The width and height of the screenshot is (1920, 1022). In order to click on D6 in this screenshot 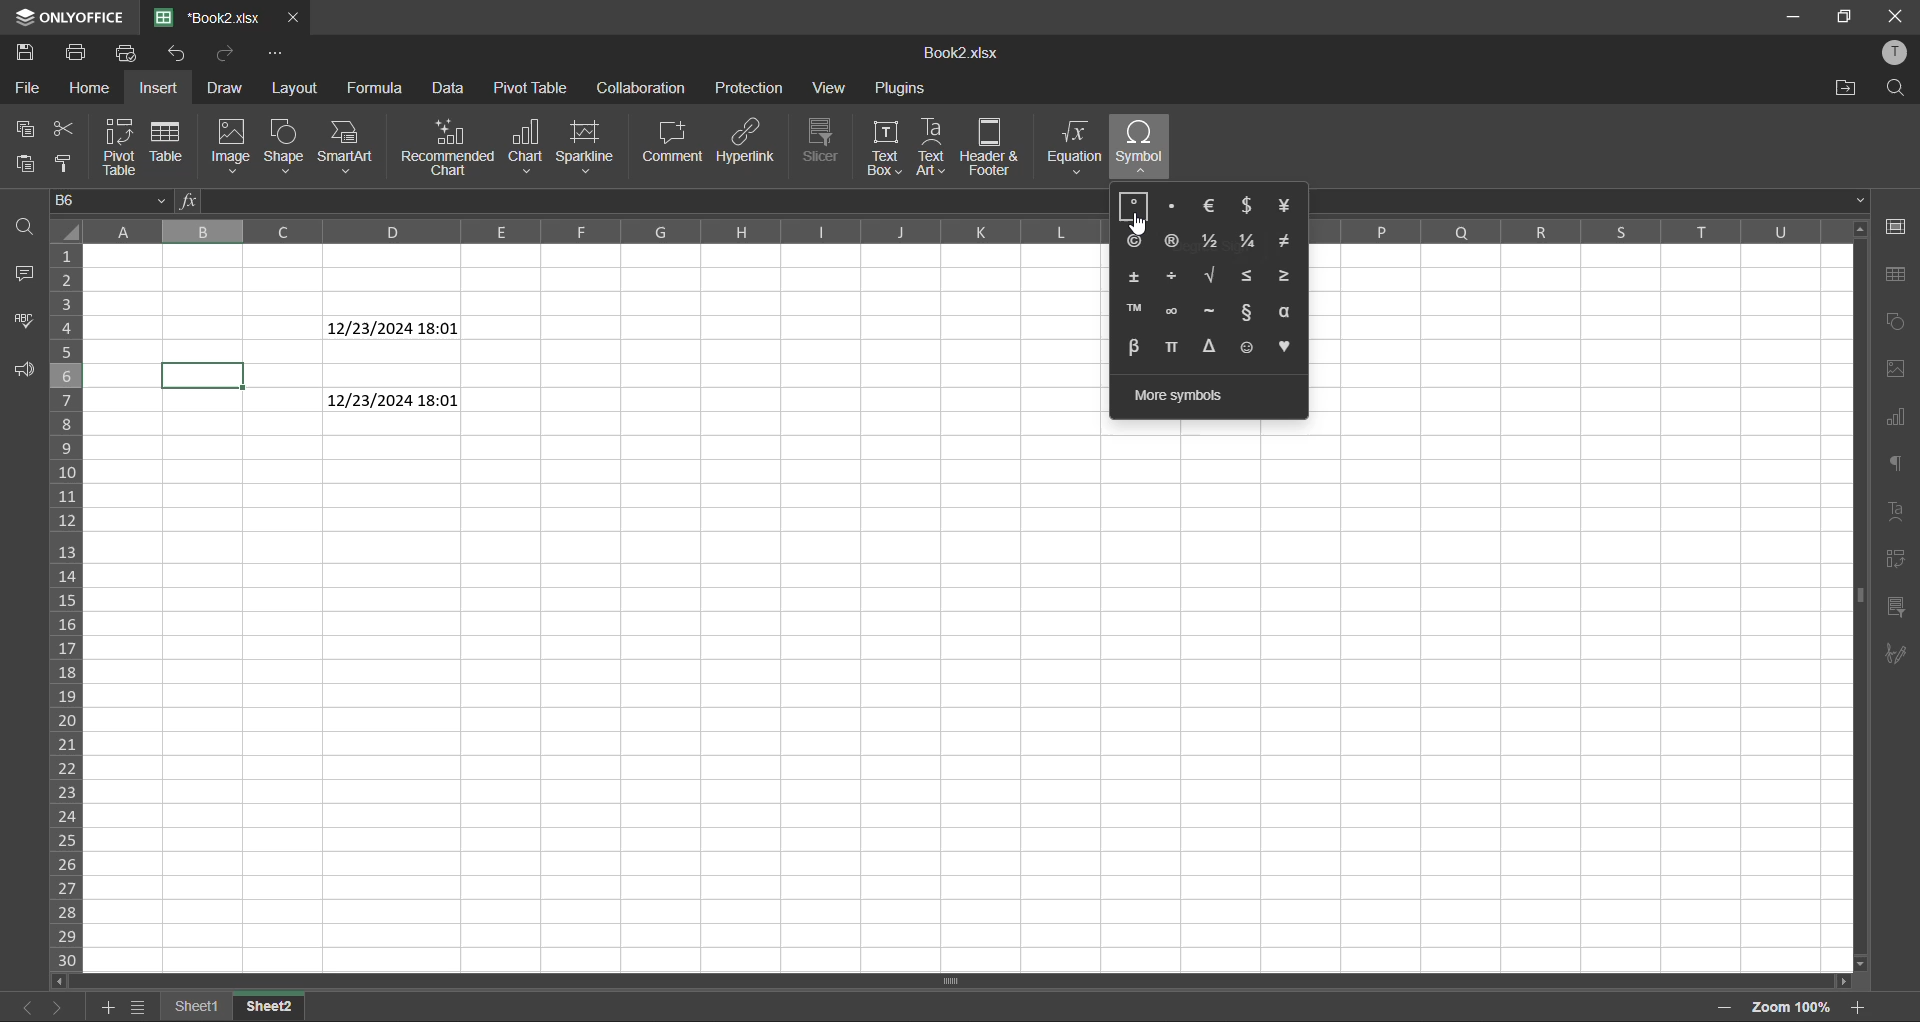, I will do `click(112, 200)`.